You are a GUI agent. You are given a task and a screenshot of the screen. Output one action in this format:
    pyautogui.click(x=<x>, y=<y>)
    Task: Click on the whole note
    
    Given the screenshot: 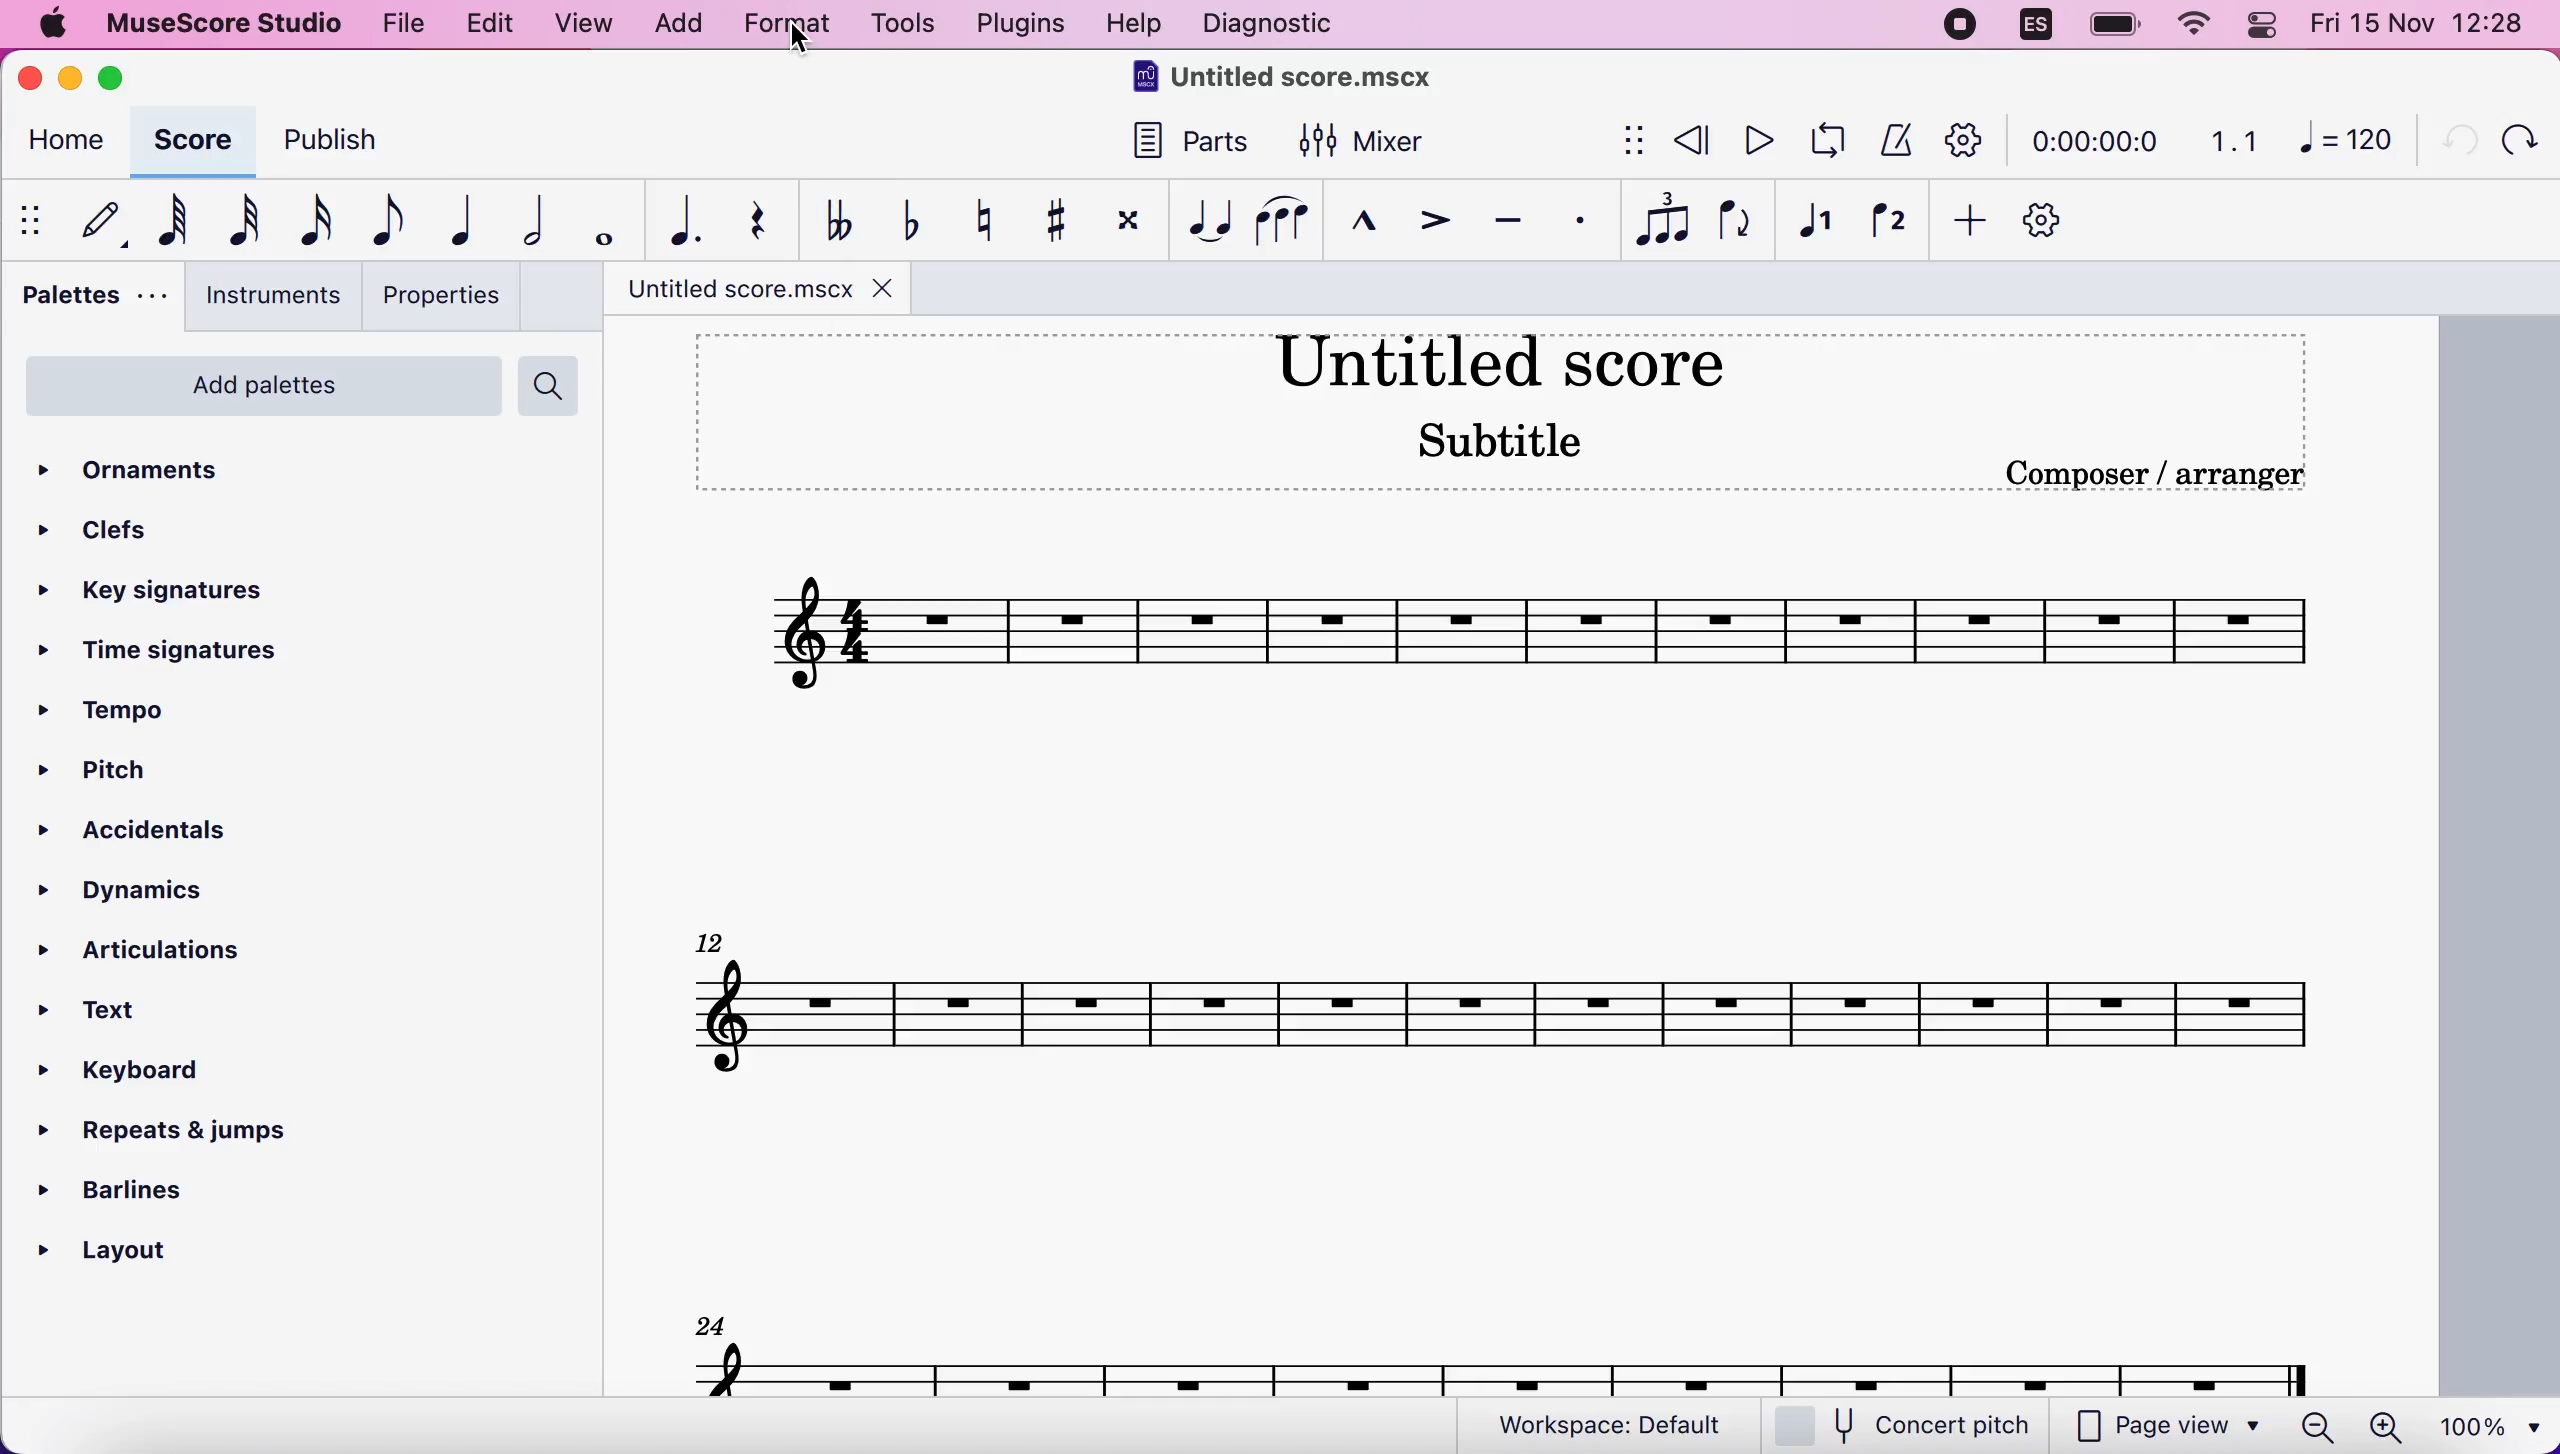 What is the action you would take?
    pyautogui.click(x=597, y=222)
    